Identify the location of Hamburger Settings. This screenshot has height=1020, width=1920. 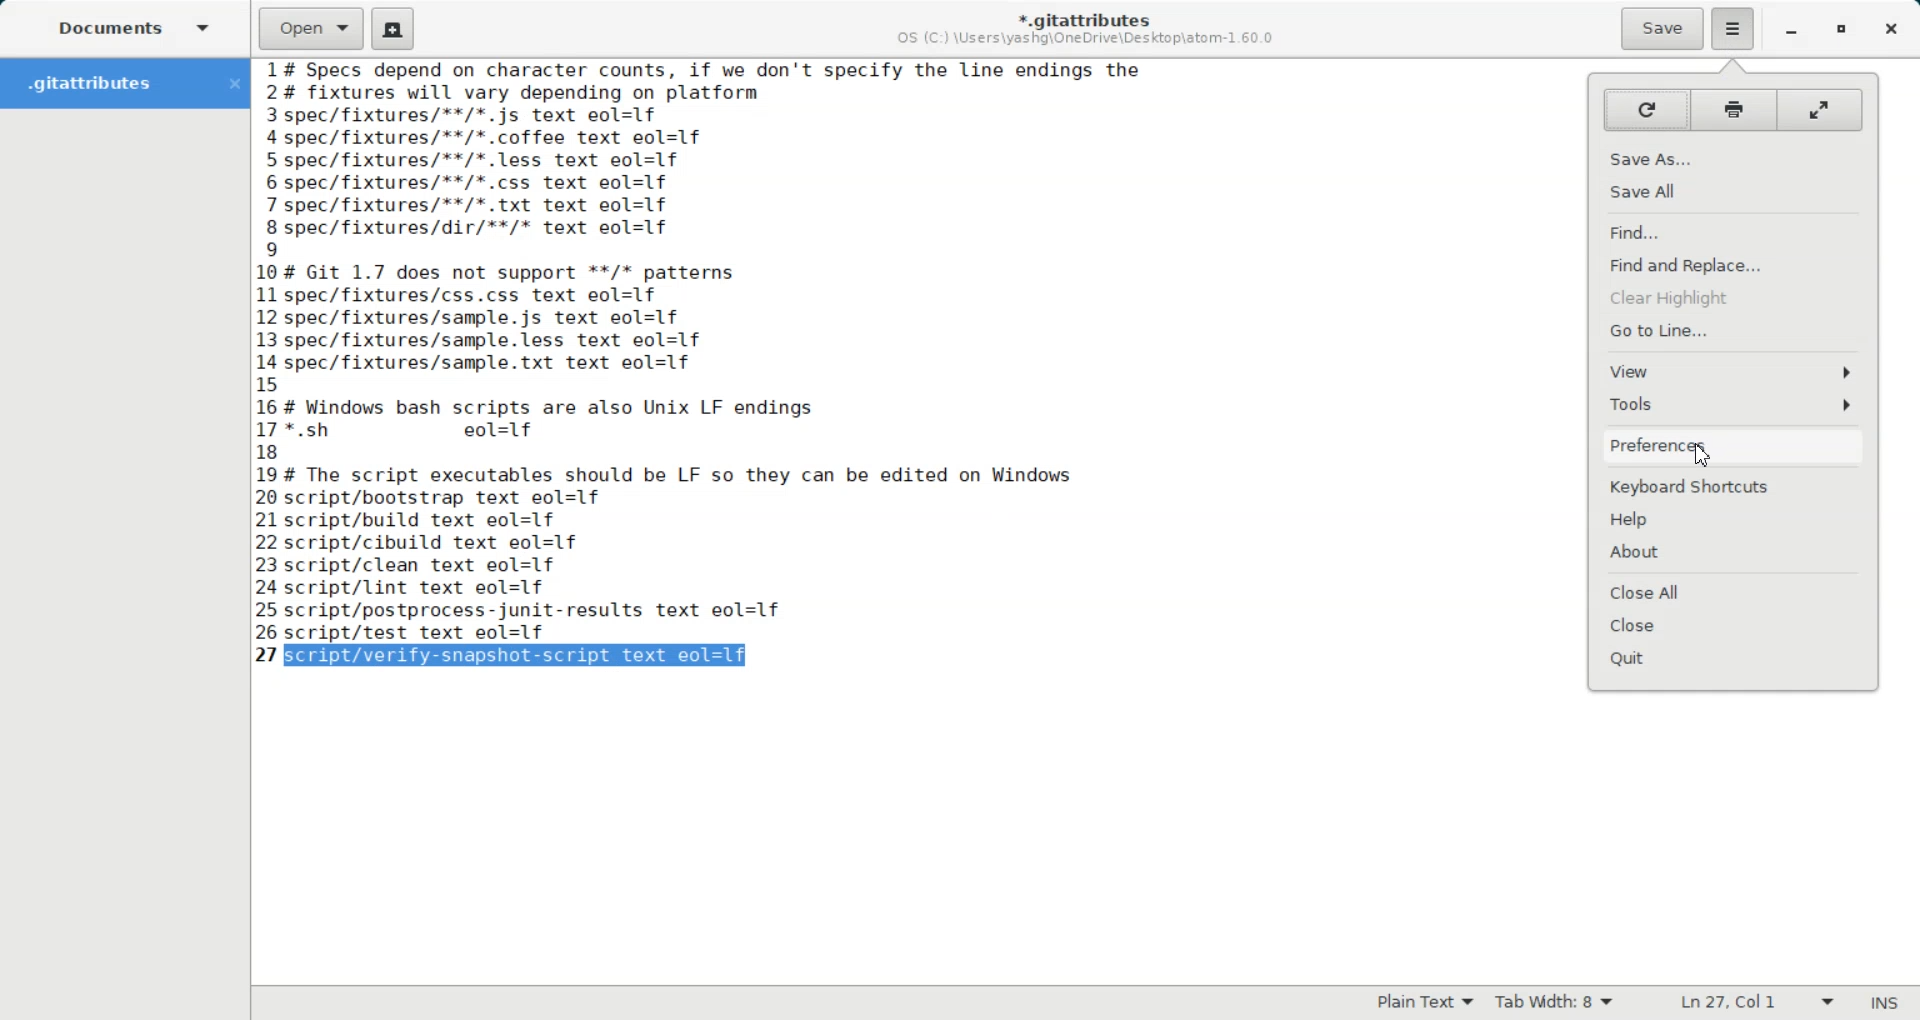
(1734, 26).